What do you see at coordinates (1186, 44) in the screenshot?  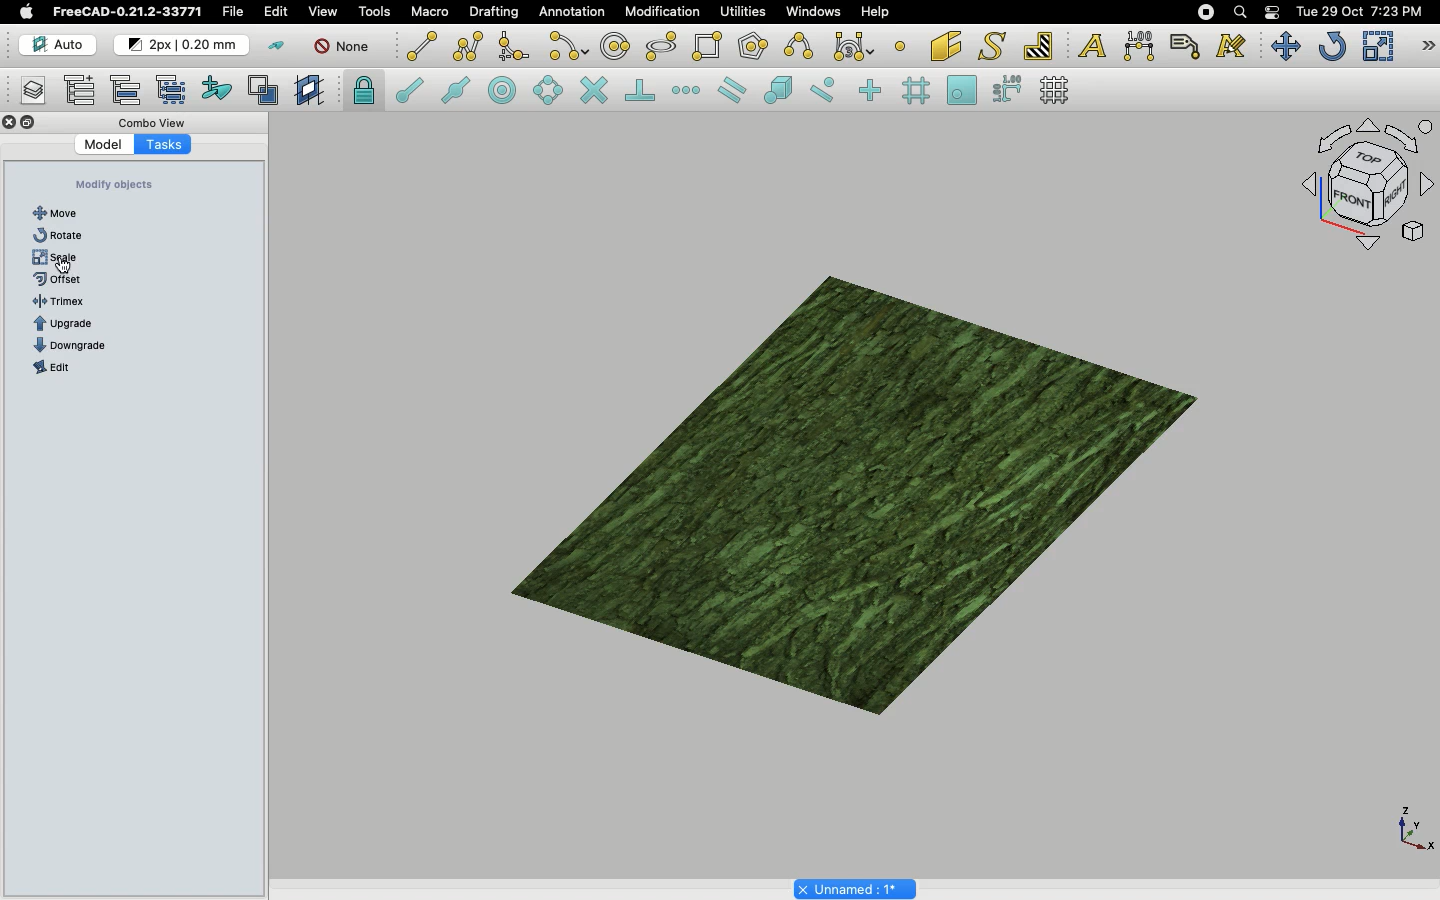 I see `Label` at bounding box center [1186, 44].